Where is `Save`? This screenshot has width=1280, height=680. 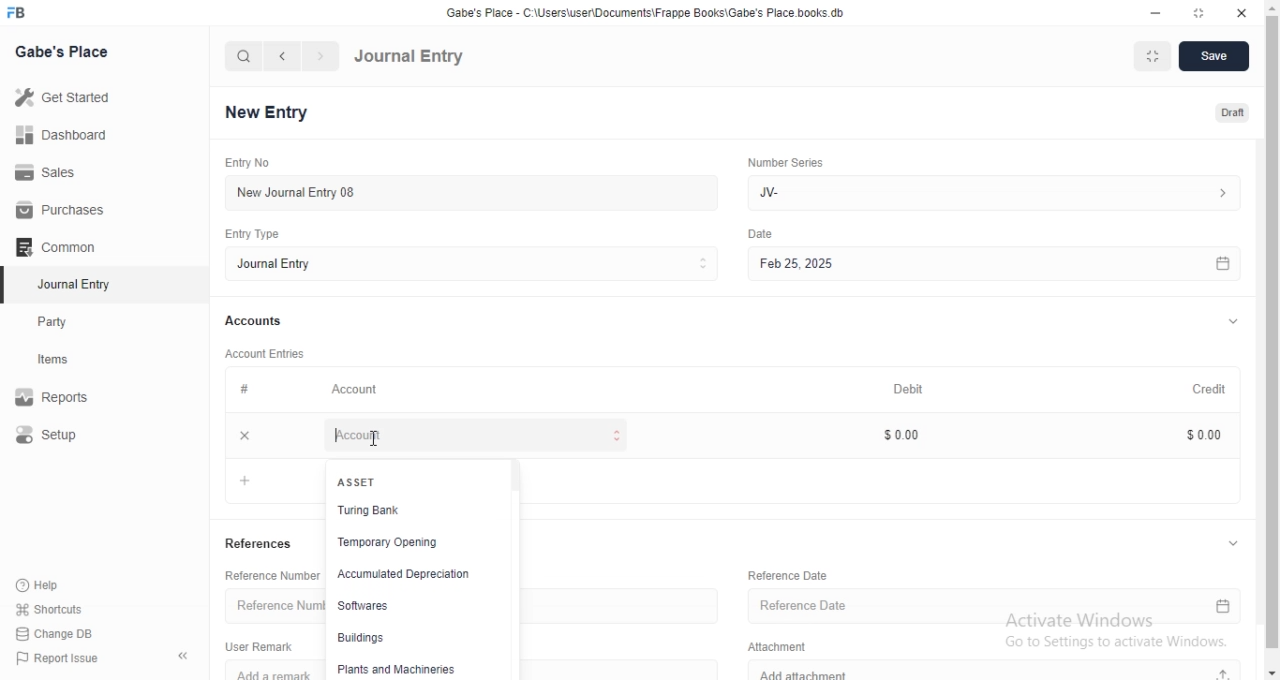 Save is located at coordinates (1215, 57).